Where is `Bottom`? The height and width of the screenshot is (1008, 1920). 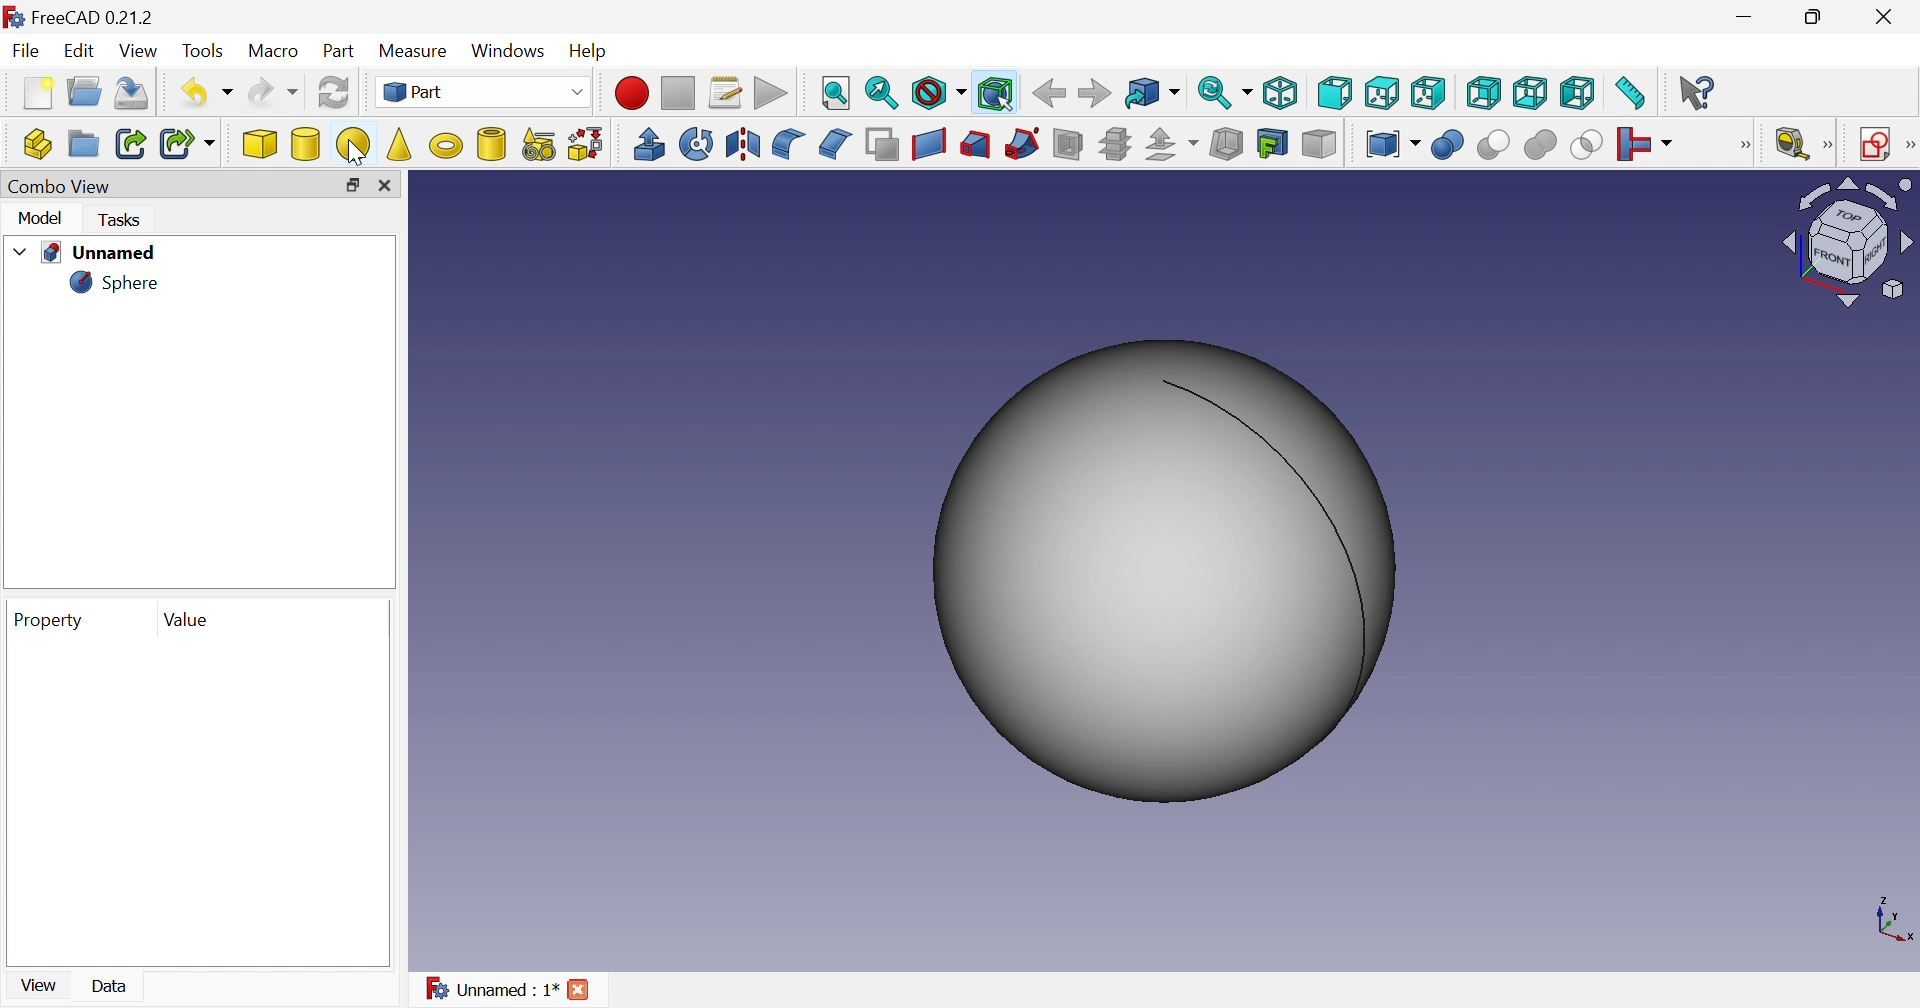
Bottom is located at coordinates (1533, 92).